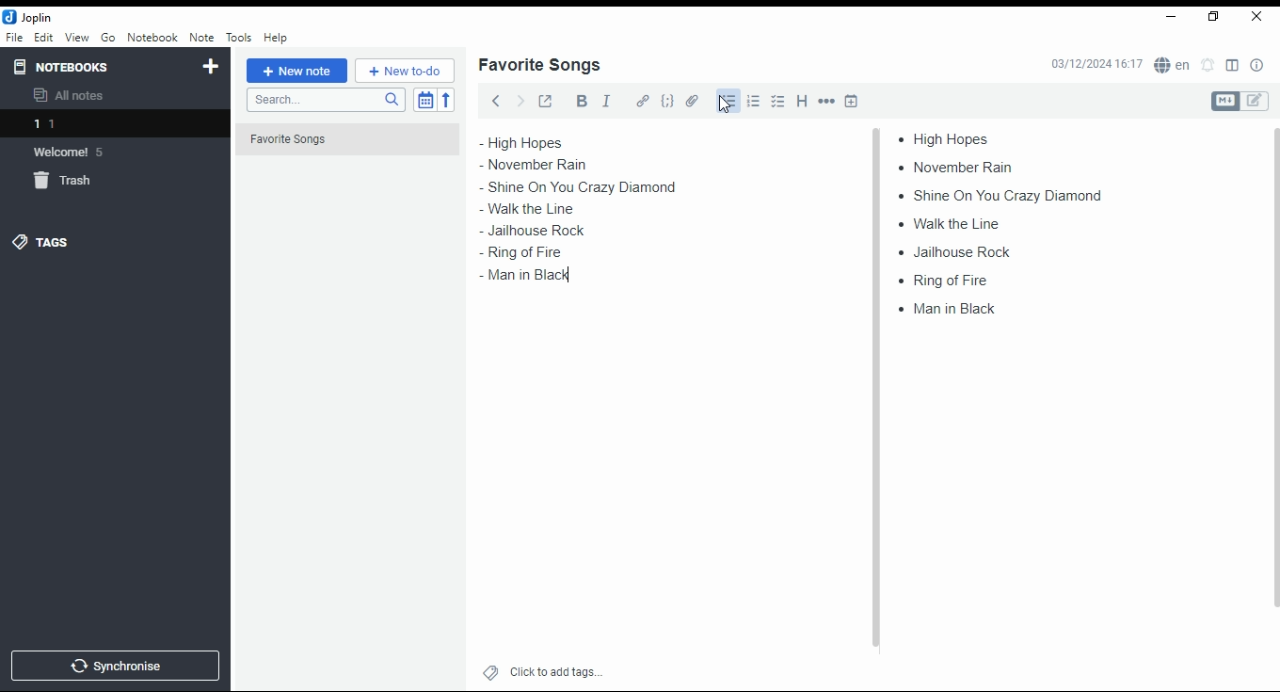 Image resolution: width=1280 pixels, height=692 pixels. I want to click on ring of fire, so click(941, 279).